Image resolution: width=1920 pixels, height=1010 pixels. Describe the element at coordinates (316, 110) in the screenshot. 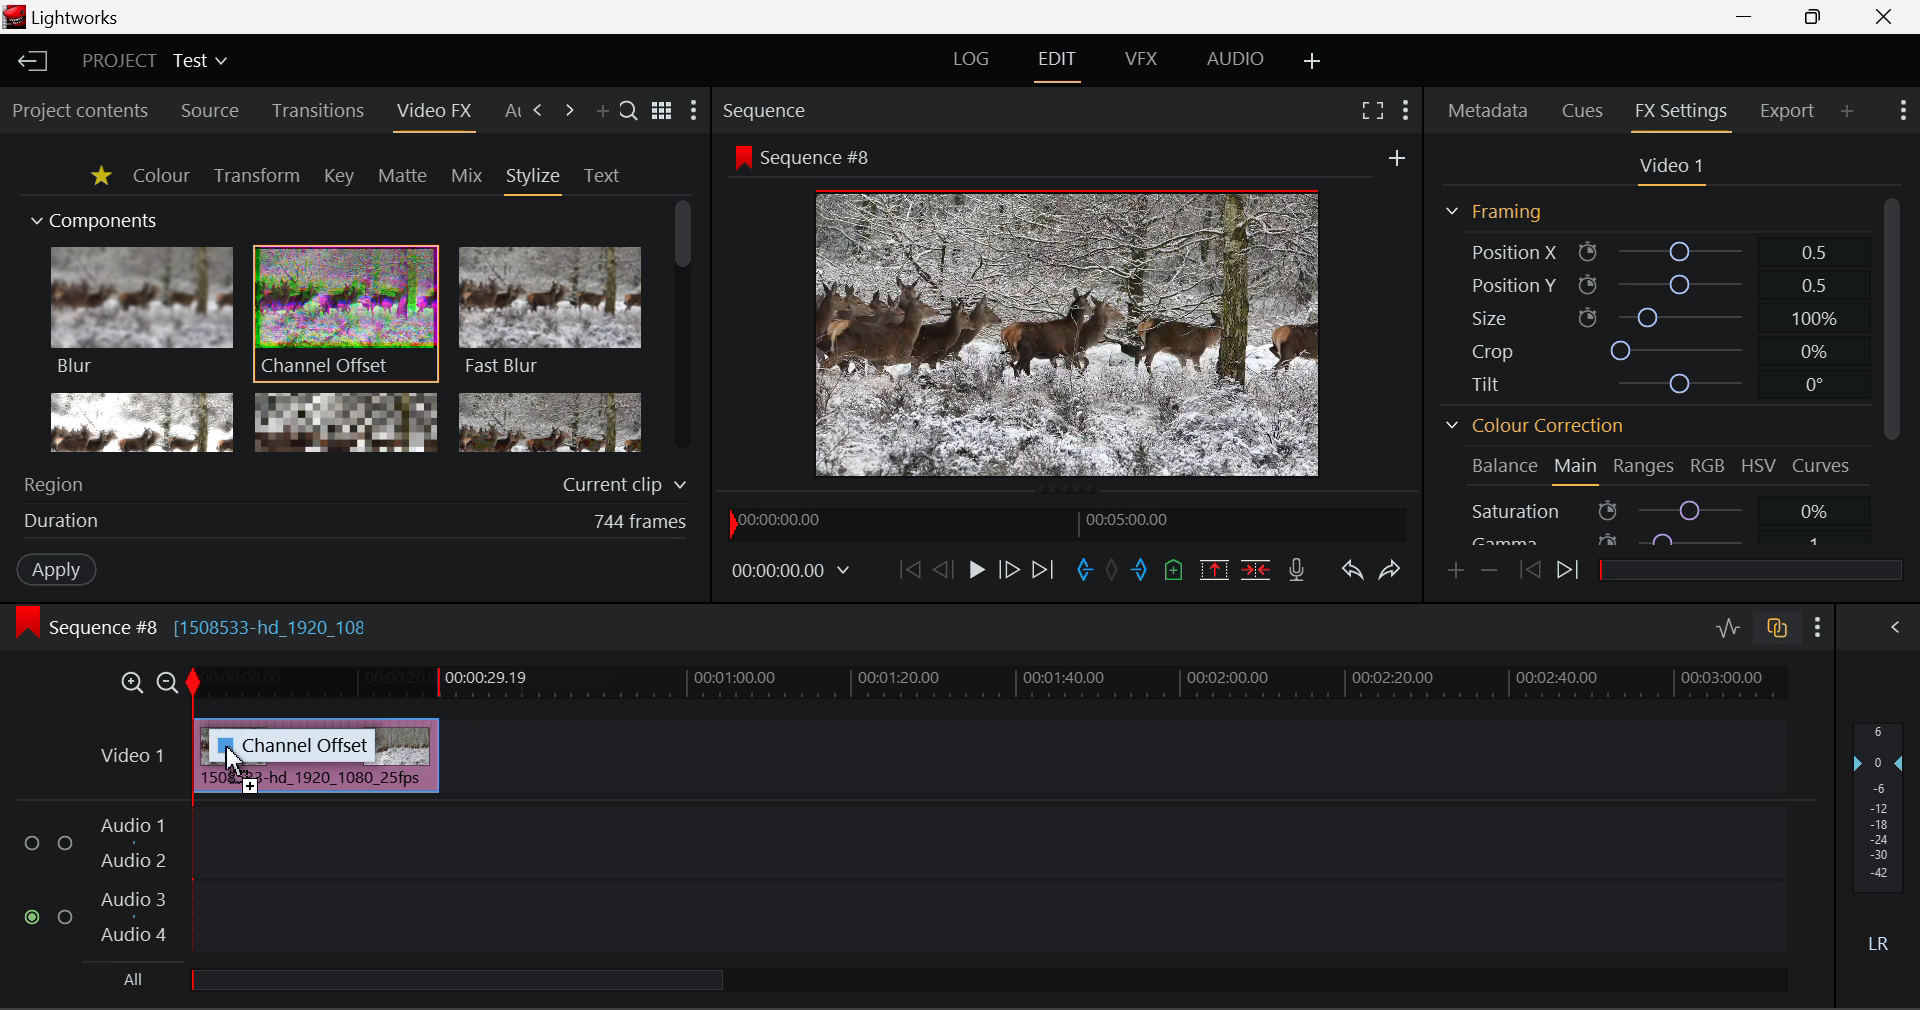

I see `Transitions` at that location.